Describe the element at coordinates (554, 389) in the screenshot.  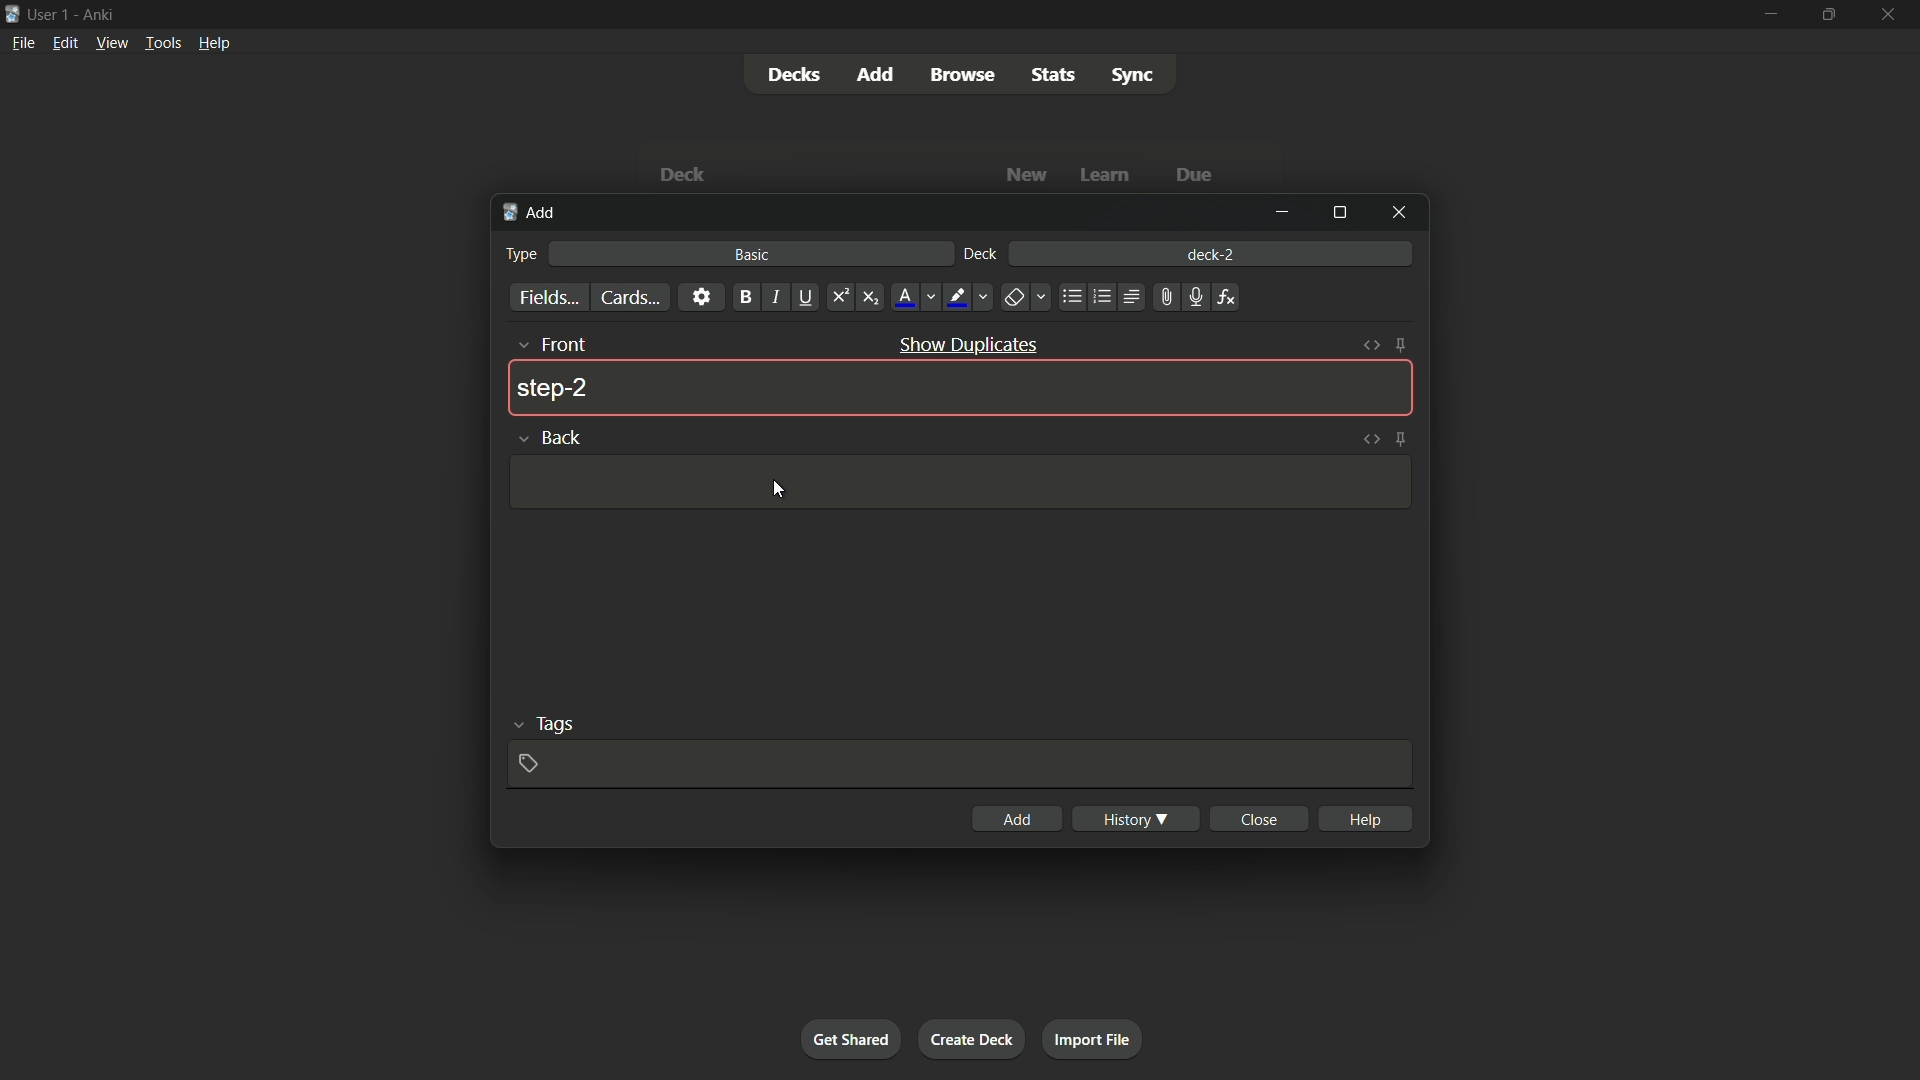
I see `step-2` at that location.